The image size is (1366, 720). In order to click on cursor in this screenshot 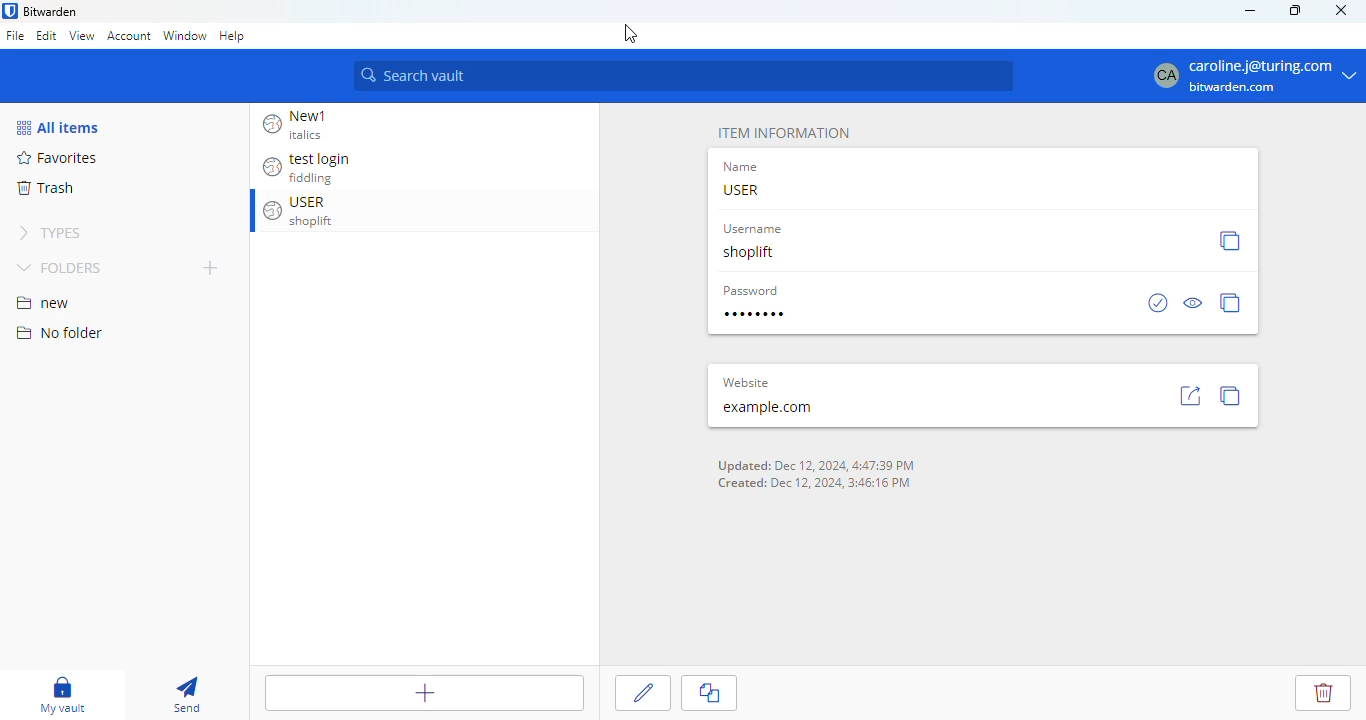, I will do `click(624, 33)`.